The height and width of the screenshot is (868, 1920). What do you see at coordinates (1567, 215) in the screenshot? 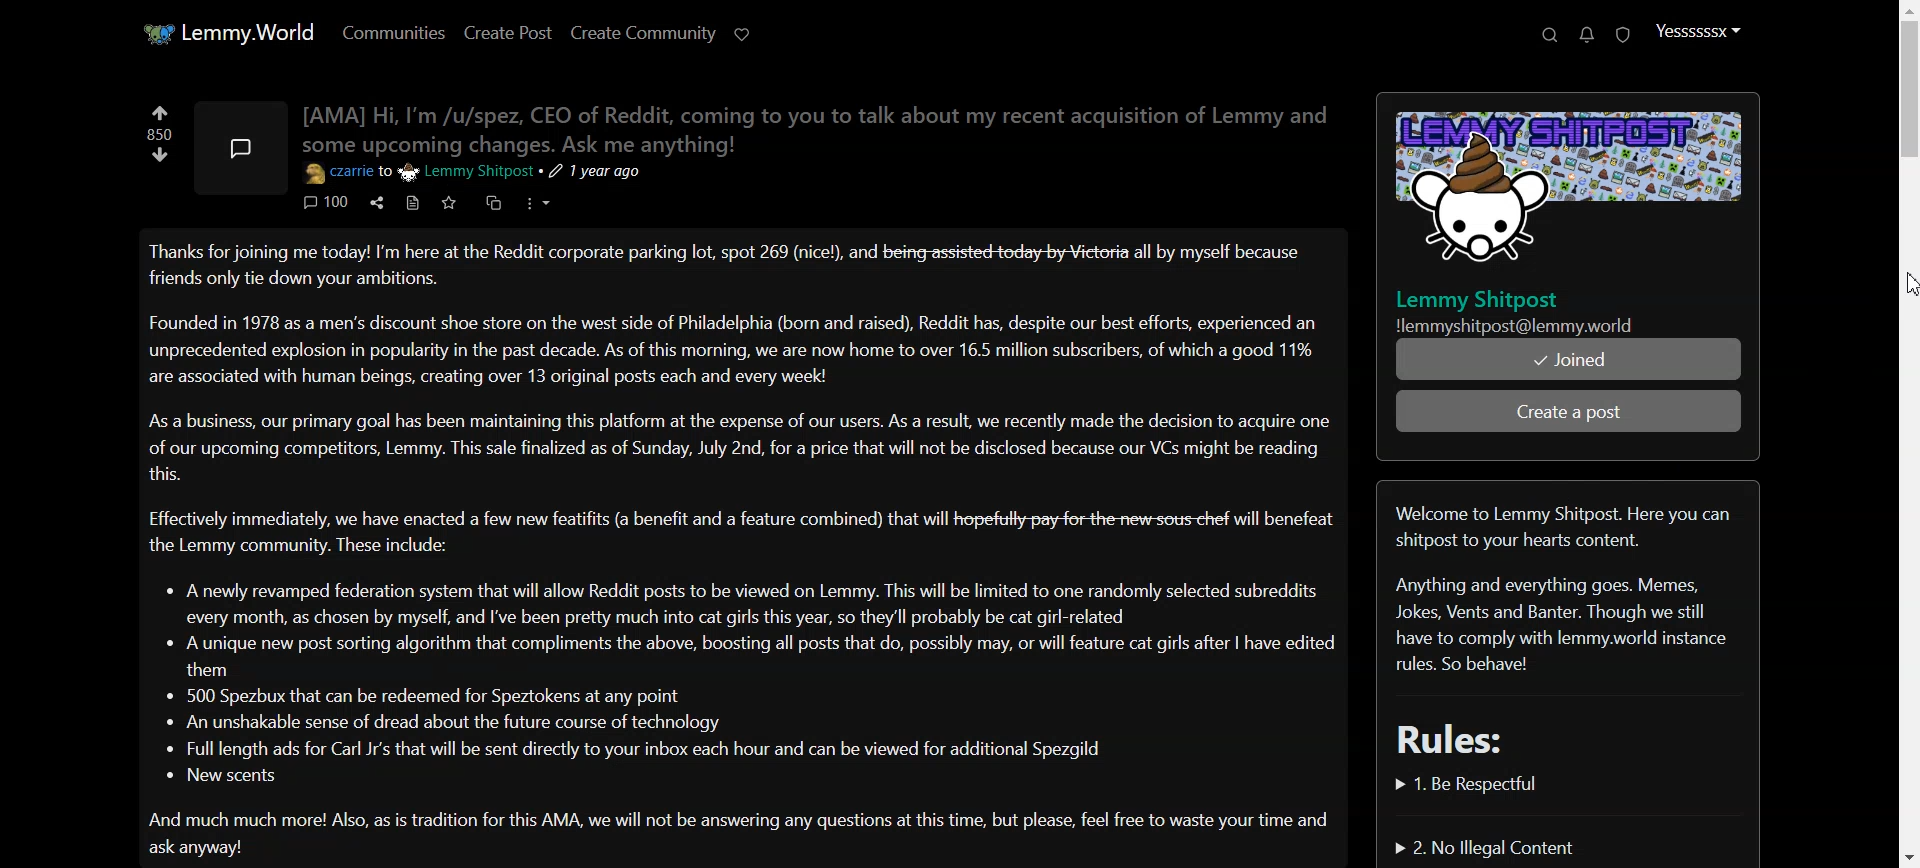
I see `Logo and hyperlink` at bounding box center [1567, 215].